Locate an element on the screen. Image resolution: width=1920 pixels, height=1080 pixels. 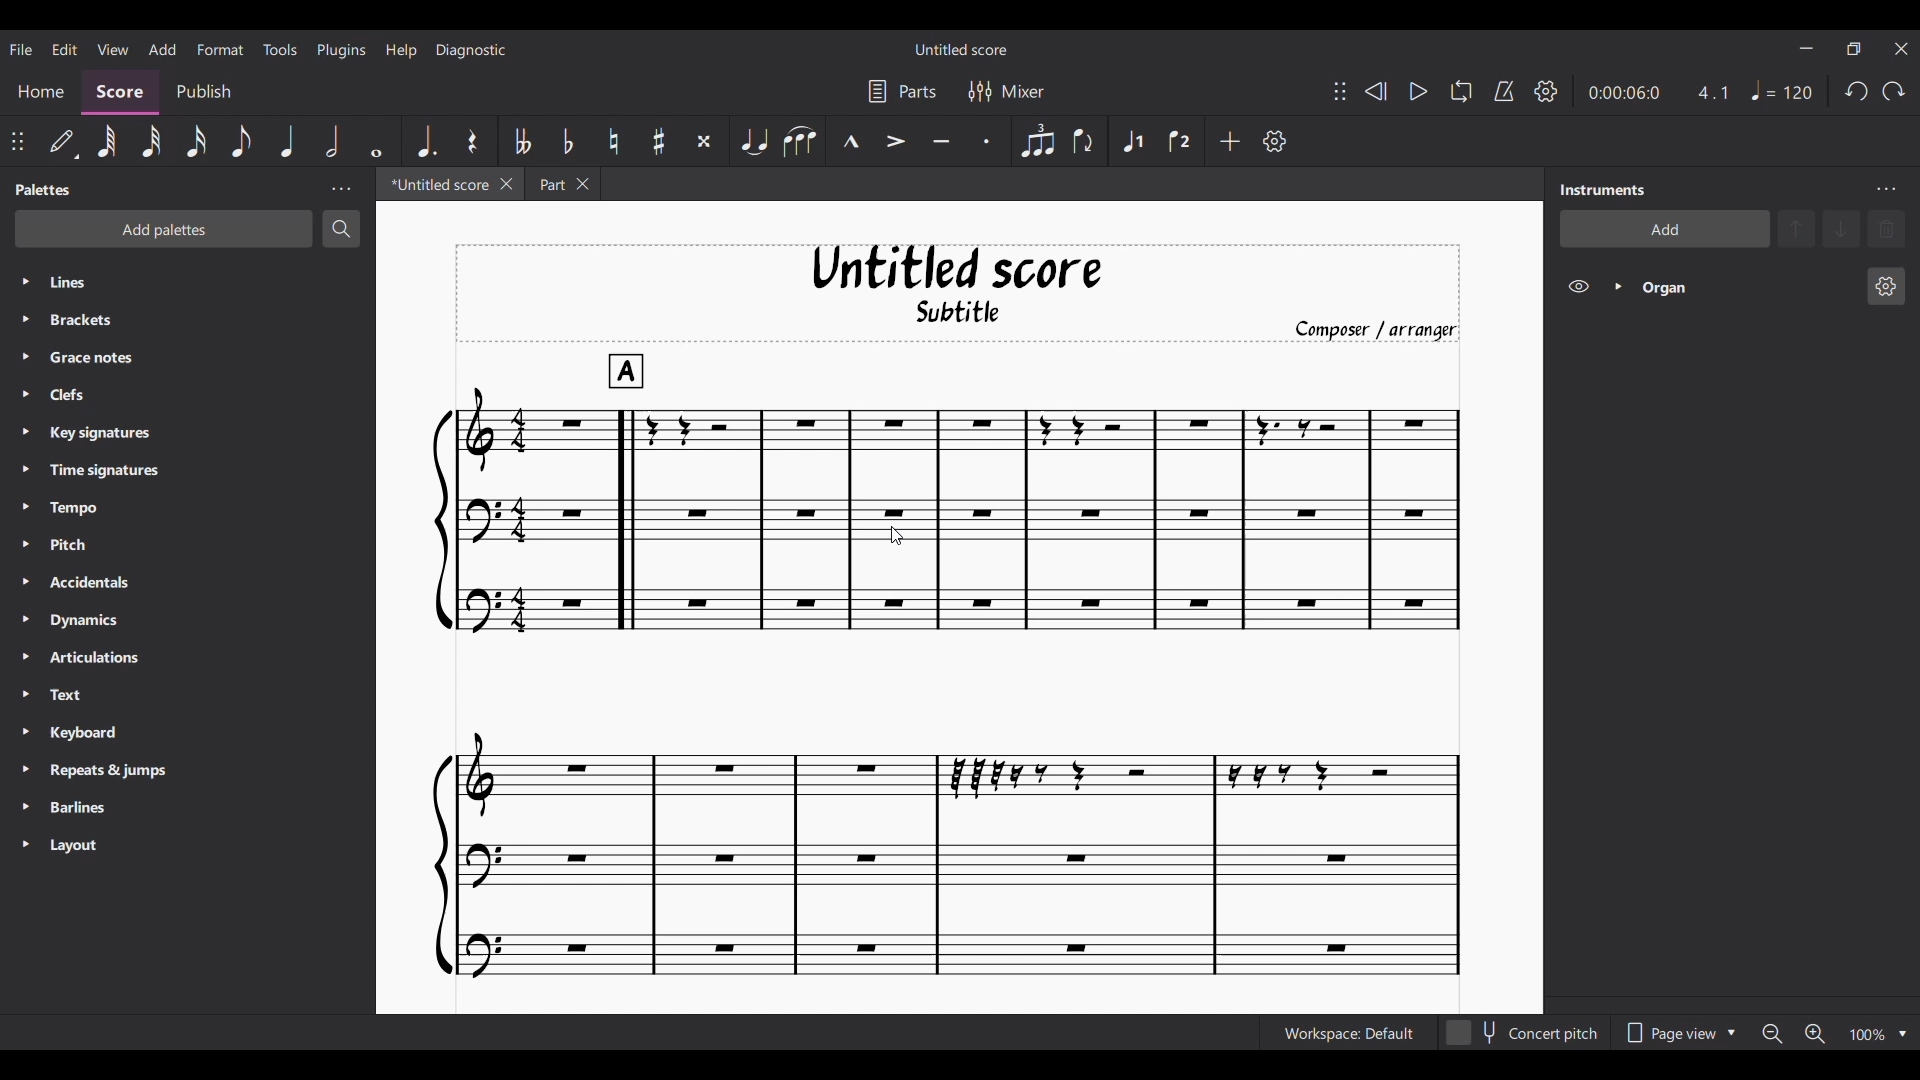
Format menu is located at coordinates (221, 49).